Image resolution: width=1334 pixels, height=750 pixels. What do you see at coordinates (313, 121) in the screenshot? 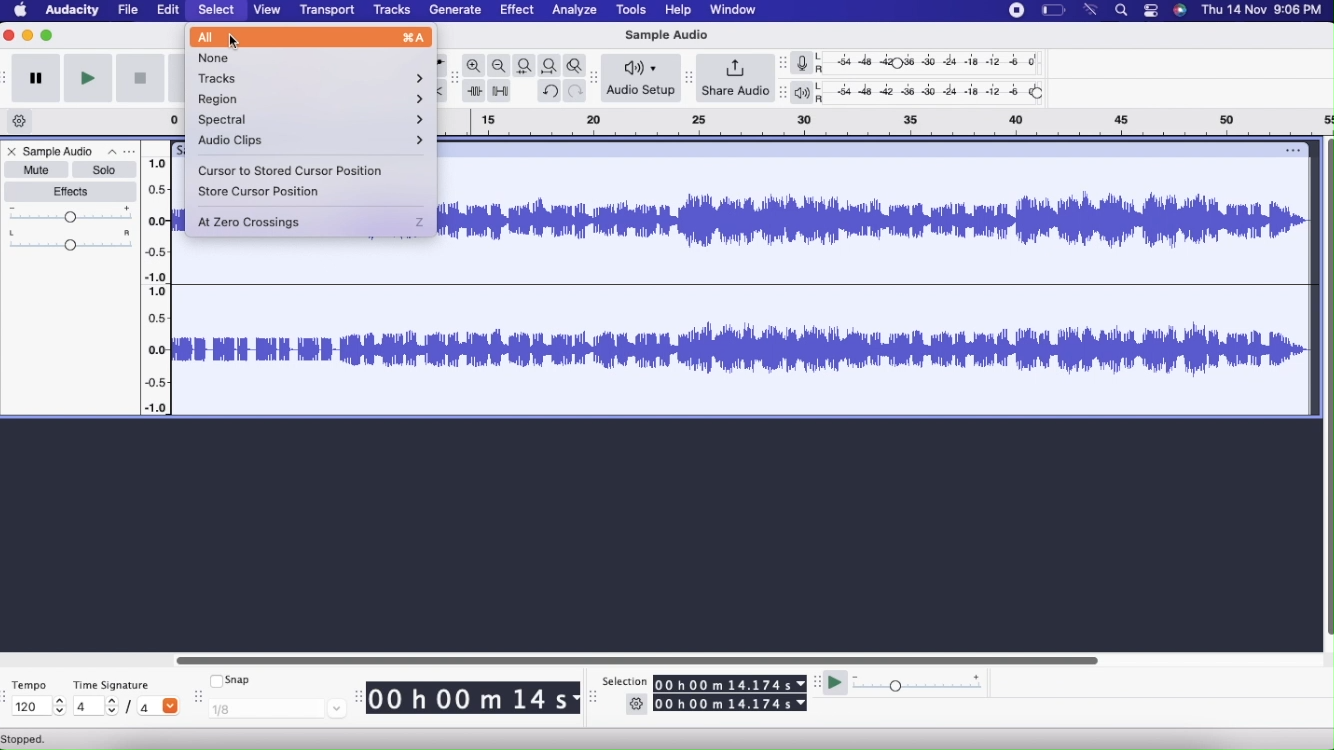
I see `Spectral` at bounding box center [313, 121].